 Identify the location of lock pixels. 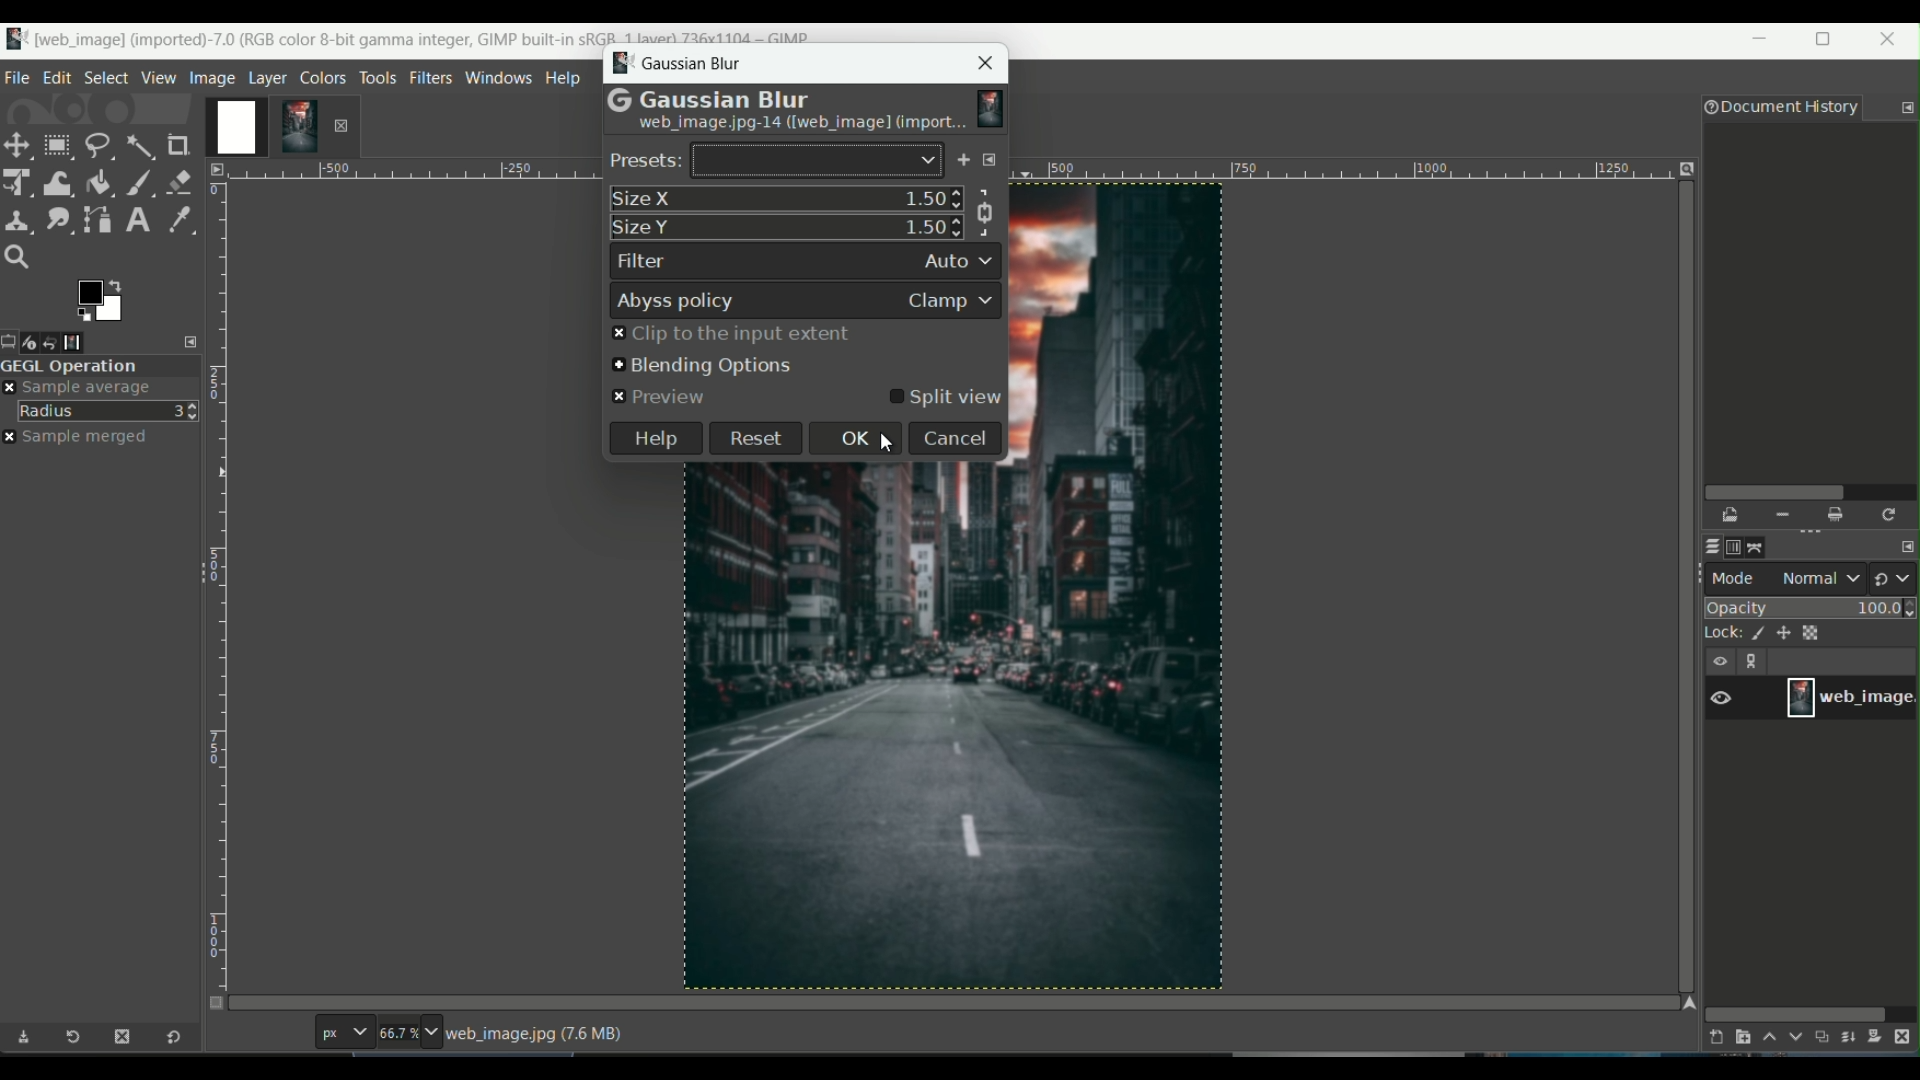
(1752, 635).